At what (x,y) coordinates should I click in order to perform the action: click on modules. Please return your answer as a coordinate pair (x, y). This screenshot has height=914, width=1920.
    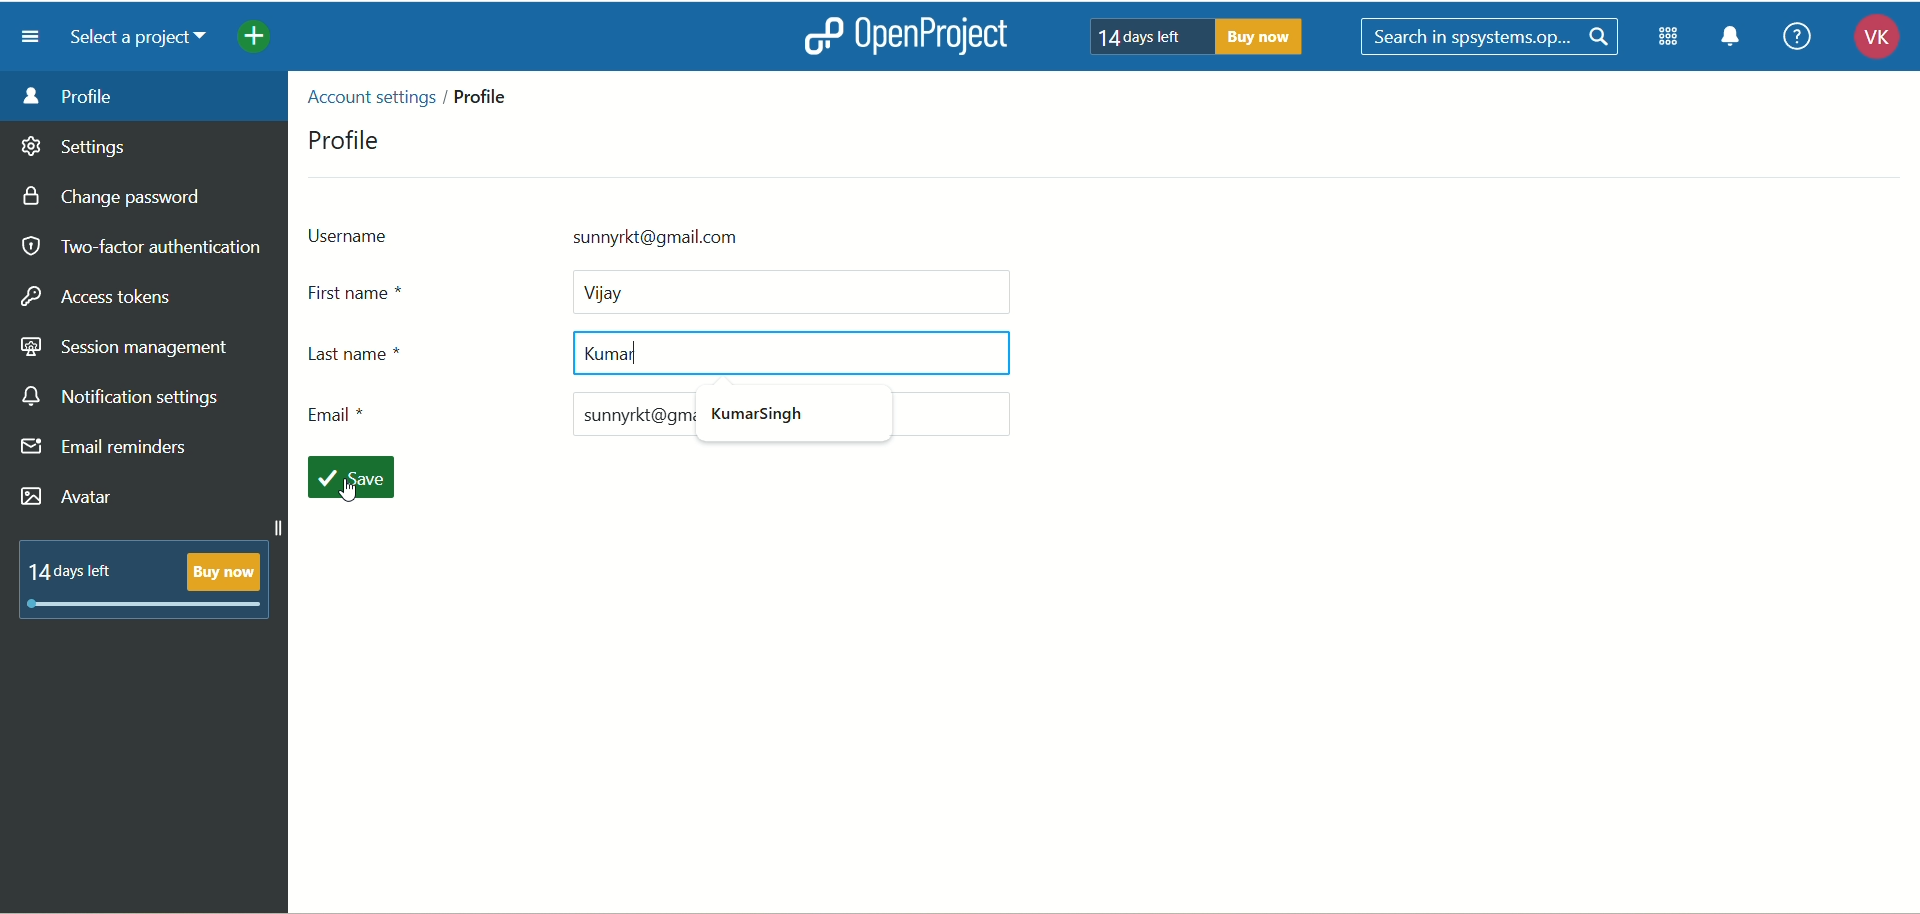
    Looking at the image, I should click on (1670, 41).